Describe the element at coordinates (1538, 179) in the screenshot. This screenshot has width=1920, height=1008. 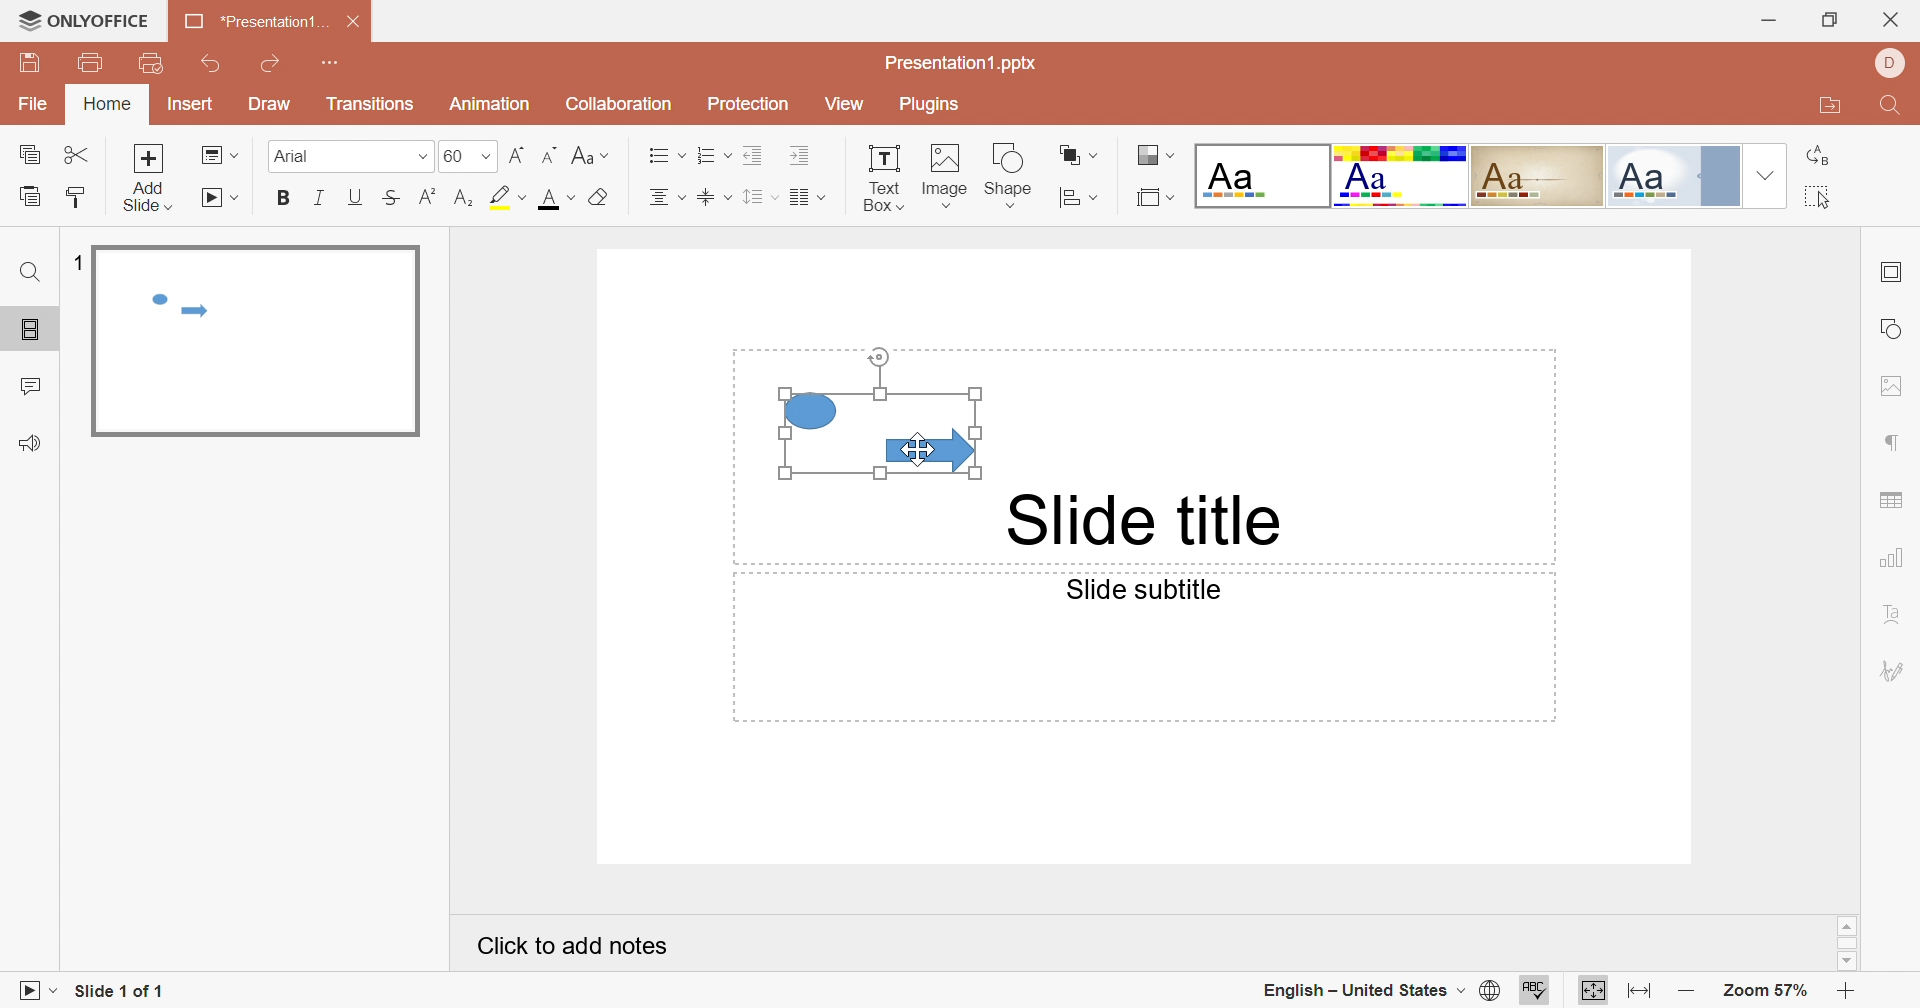
I see `Classic` at that location.